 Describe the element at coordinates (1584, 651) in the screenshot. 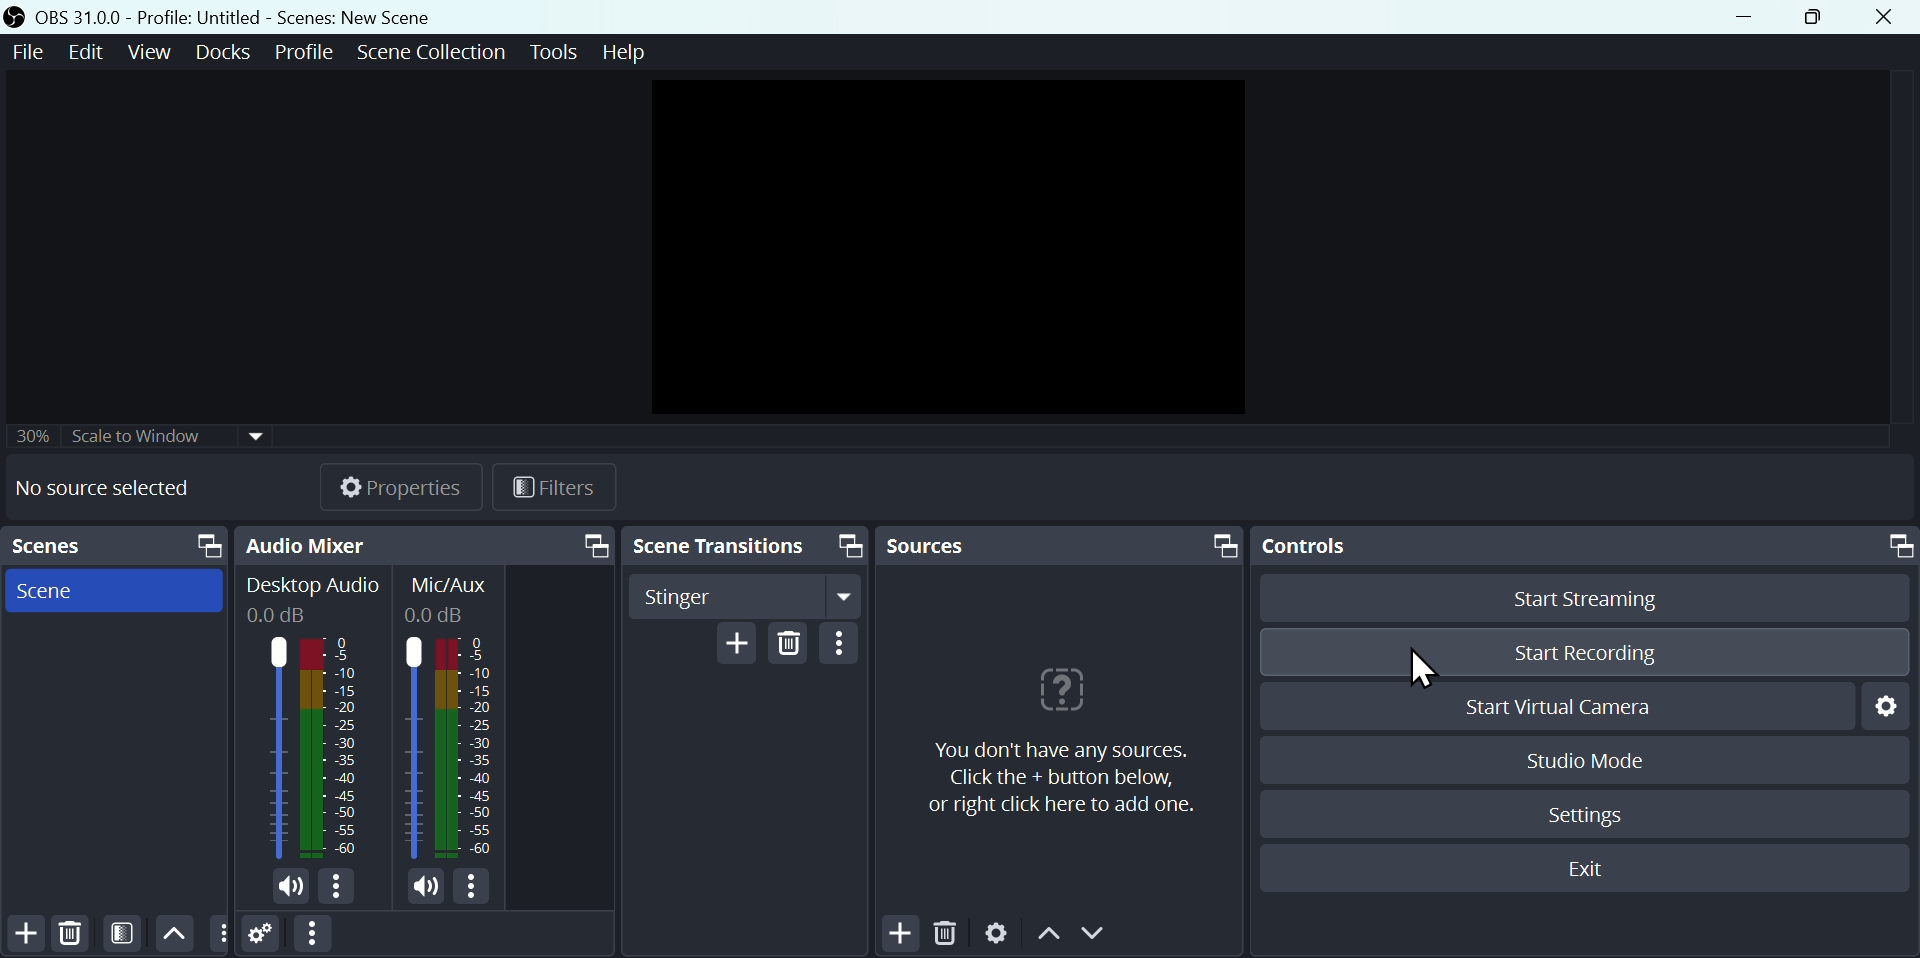

I see `Start recording` at that location.